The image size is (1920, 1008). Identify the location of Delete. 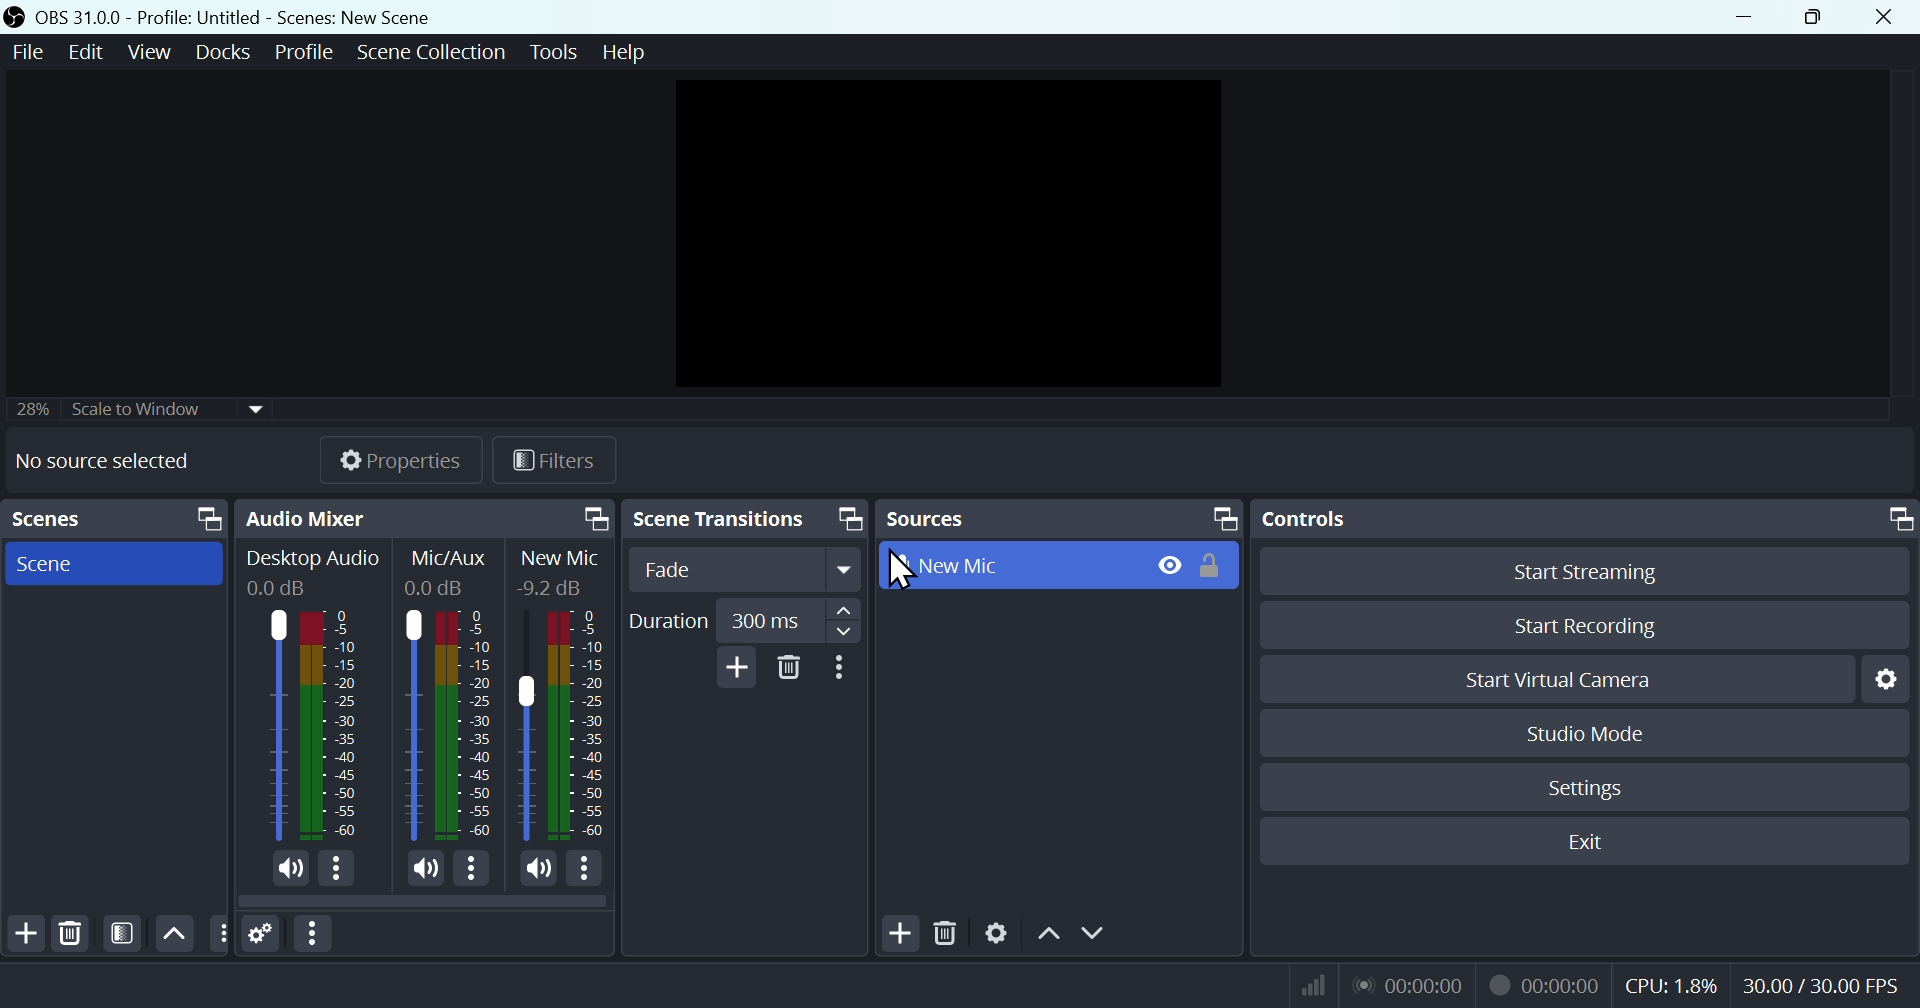
(789, 672).